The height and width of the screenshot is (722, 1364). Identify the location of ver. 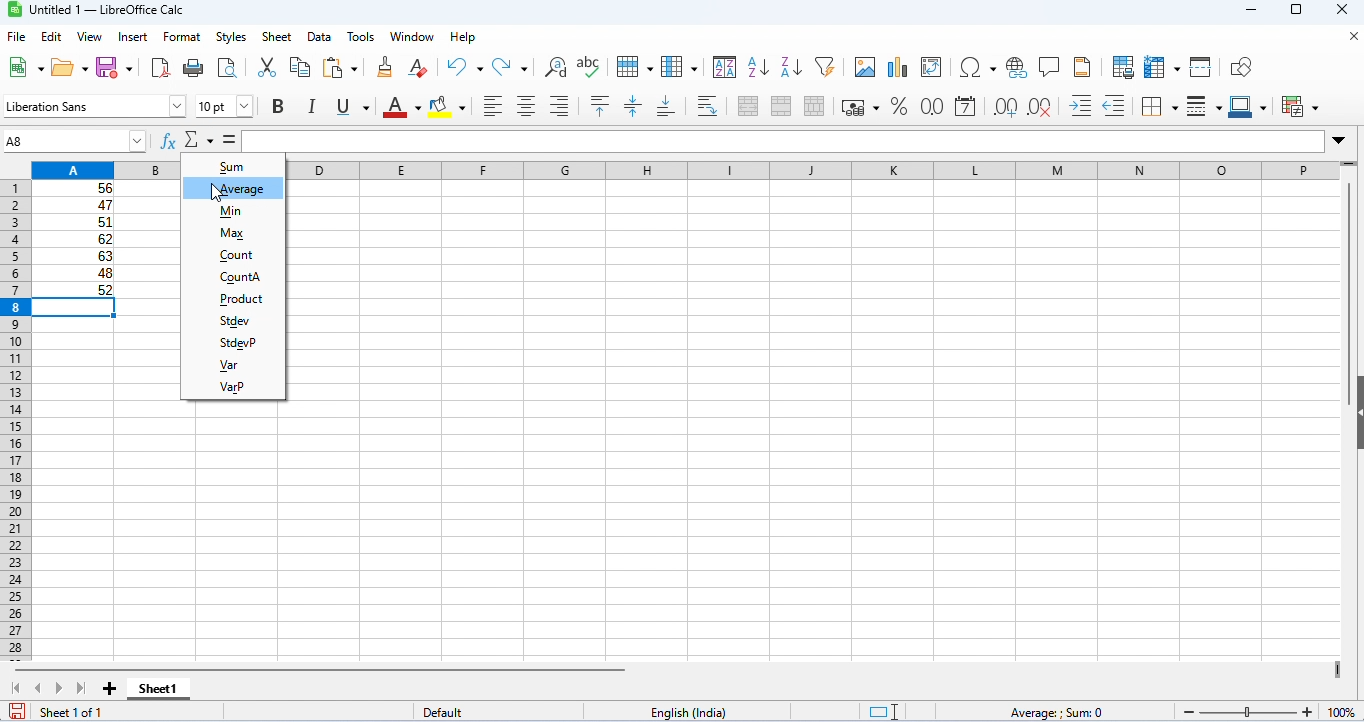
(233, 365).